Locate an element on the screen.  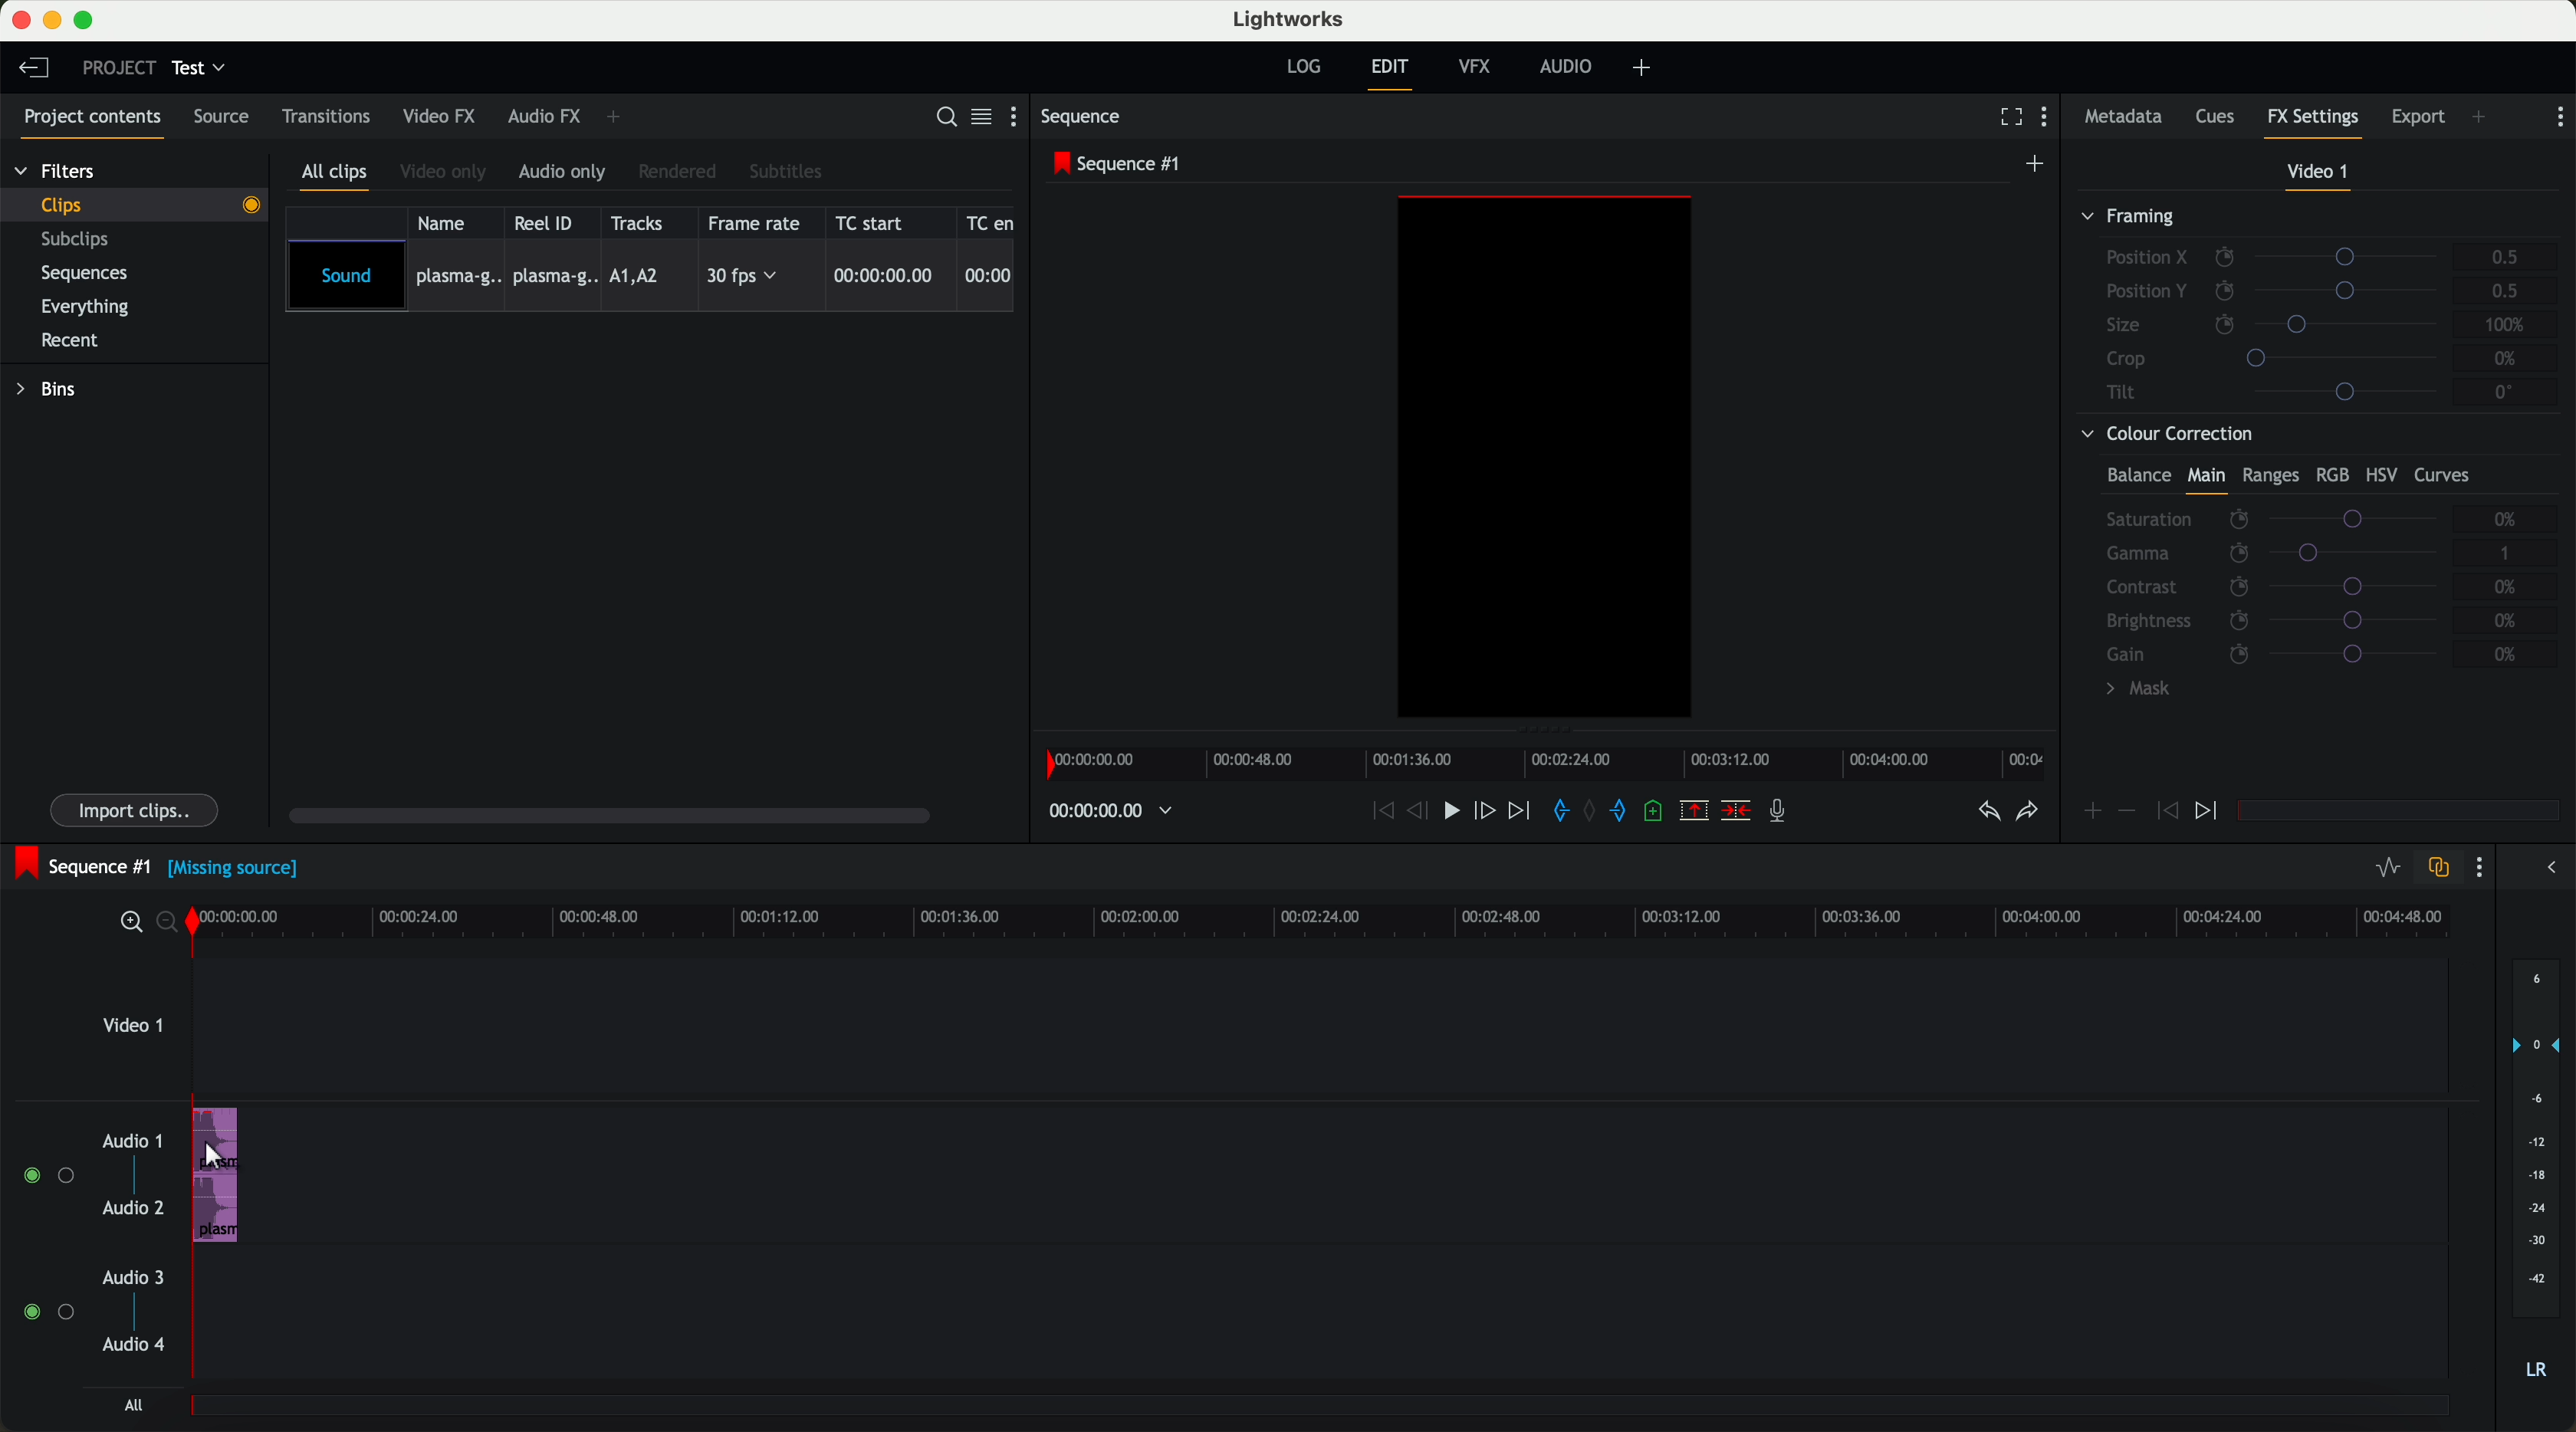
timeline is located at coordinates (1336, 922).